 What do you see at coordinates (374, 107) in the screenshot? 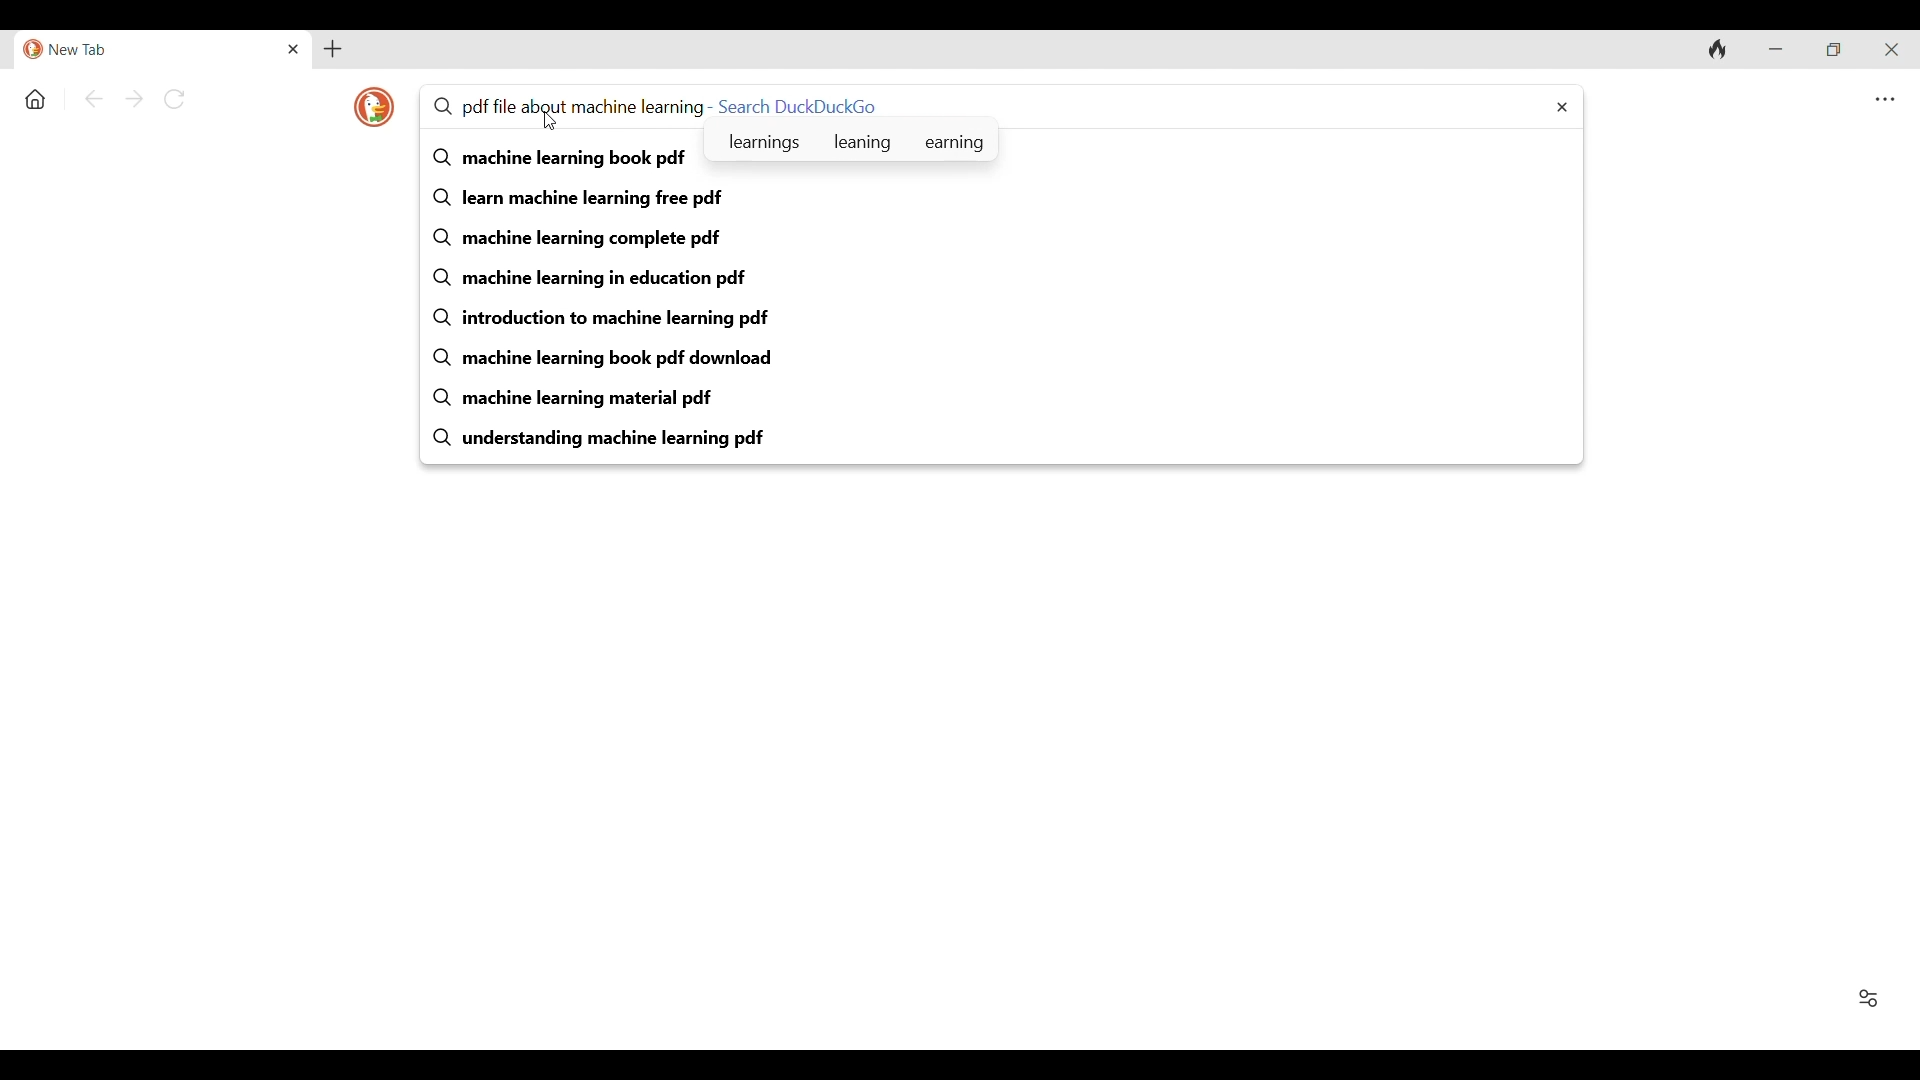
I see `Browser logo` at bounding box center [374, 107].